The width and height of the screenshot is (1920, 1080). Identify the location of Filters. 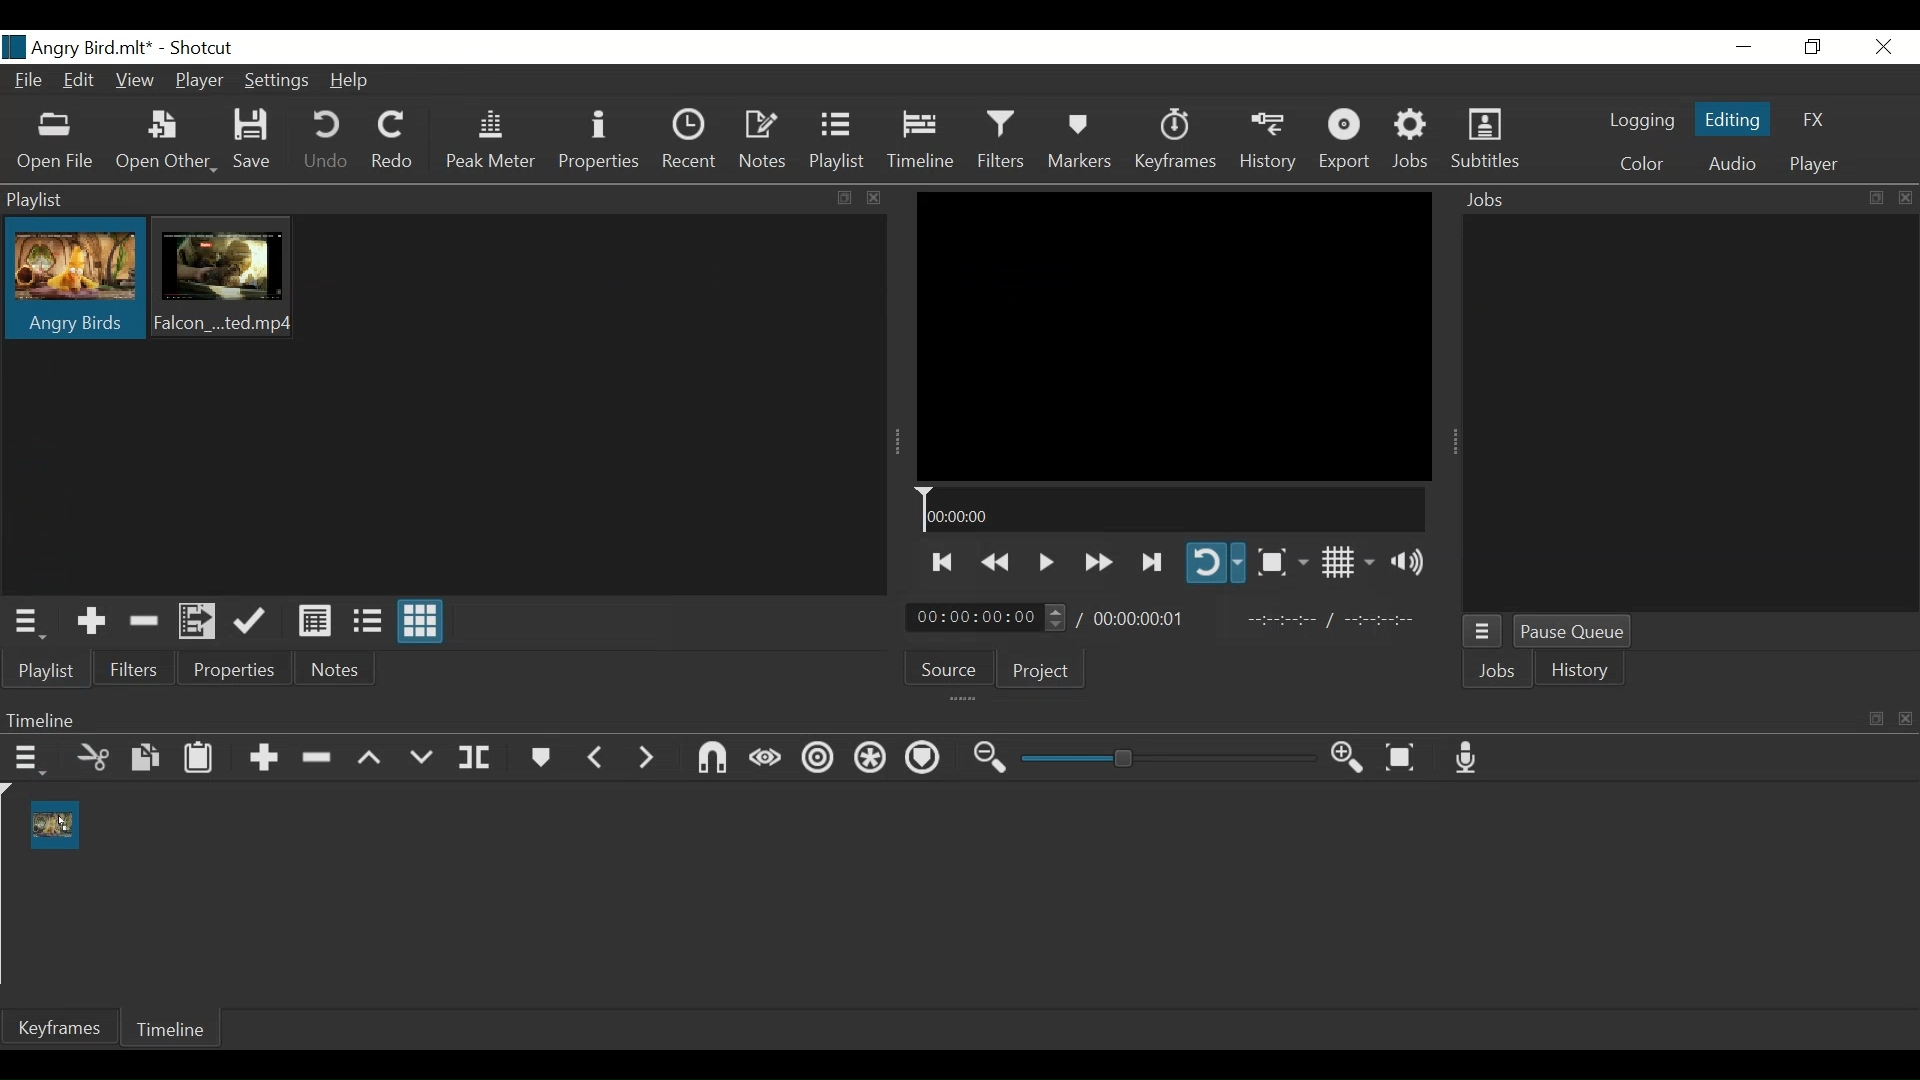
(998, 142).